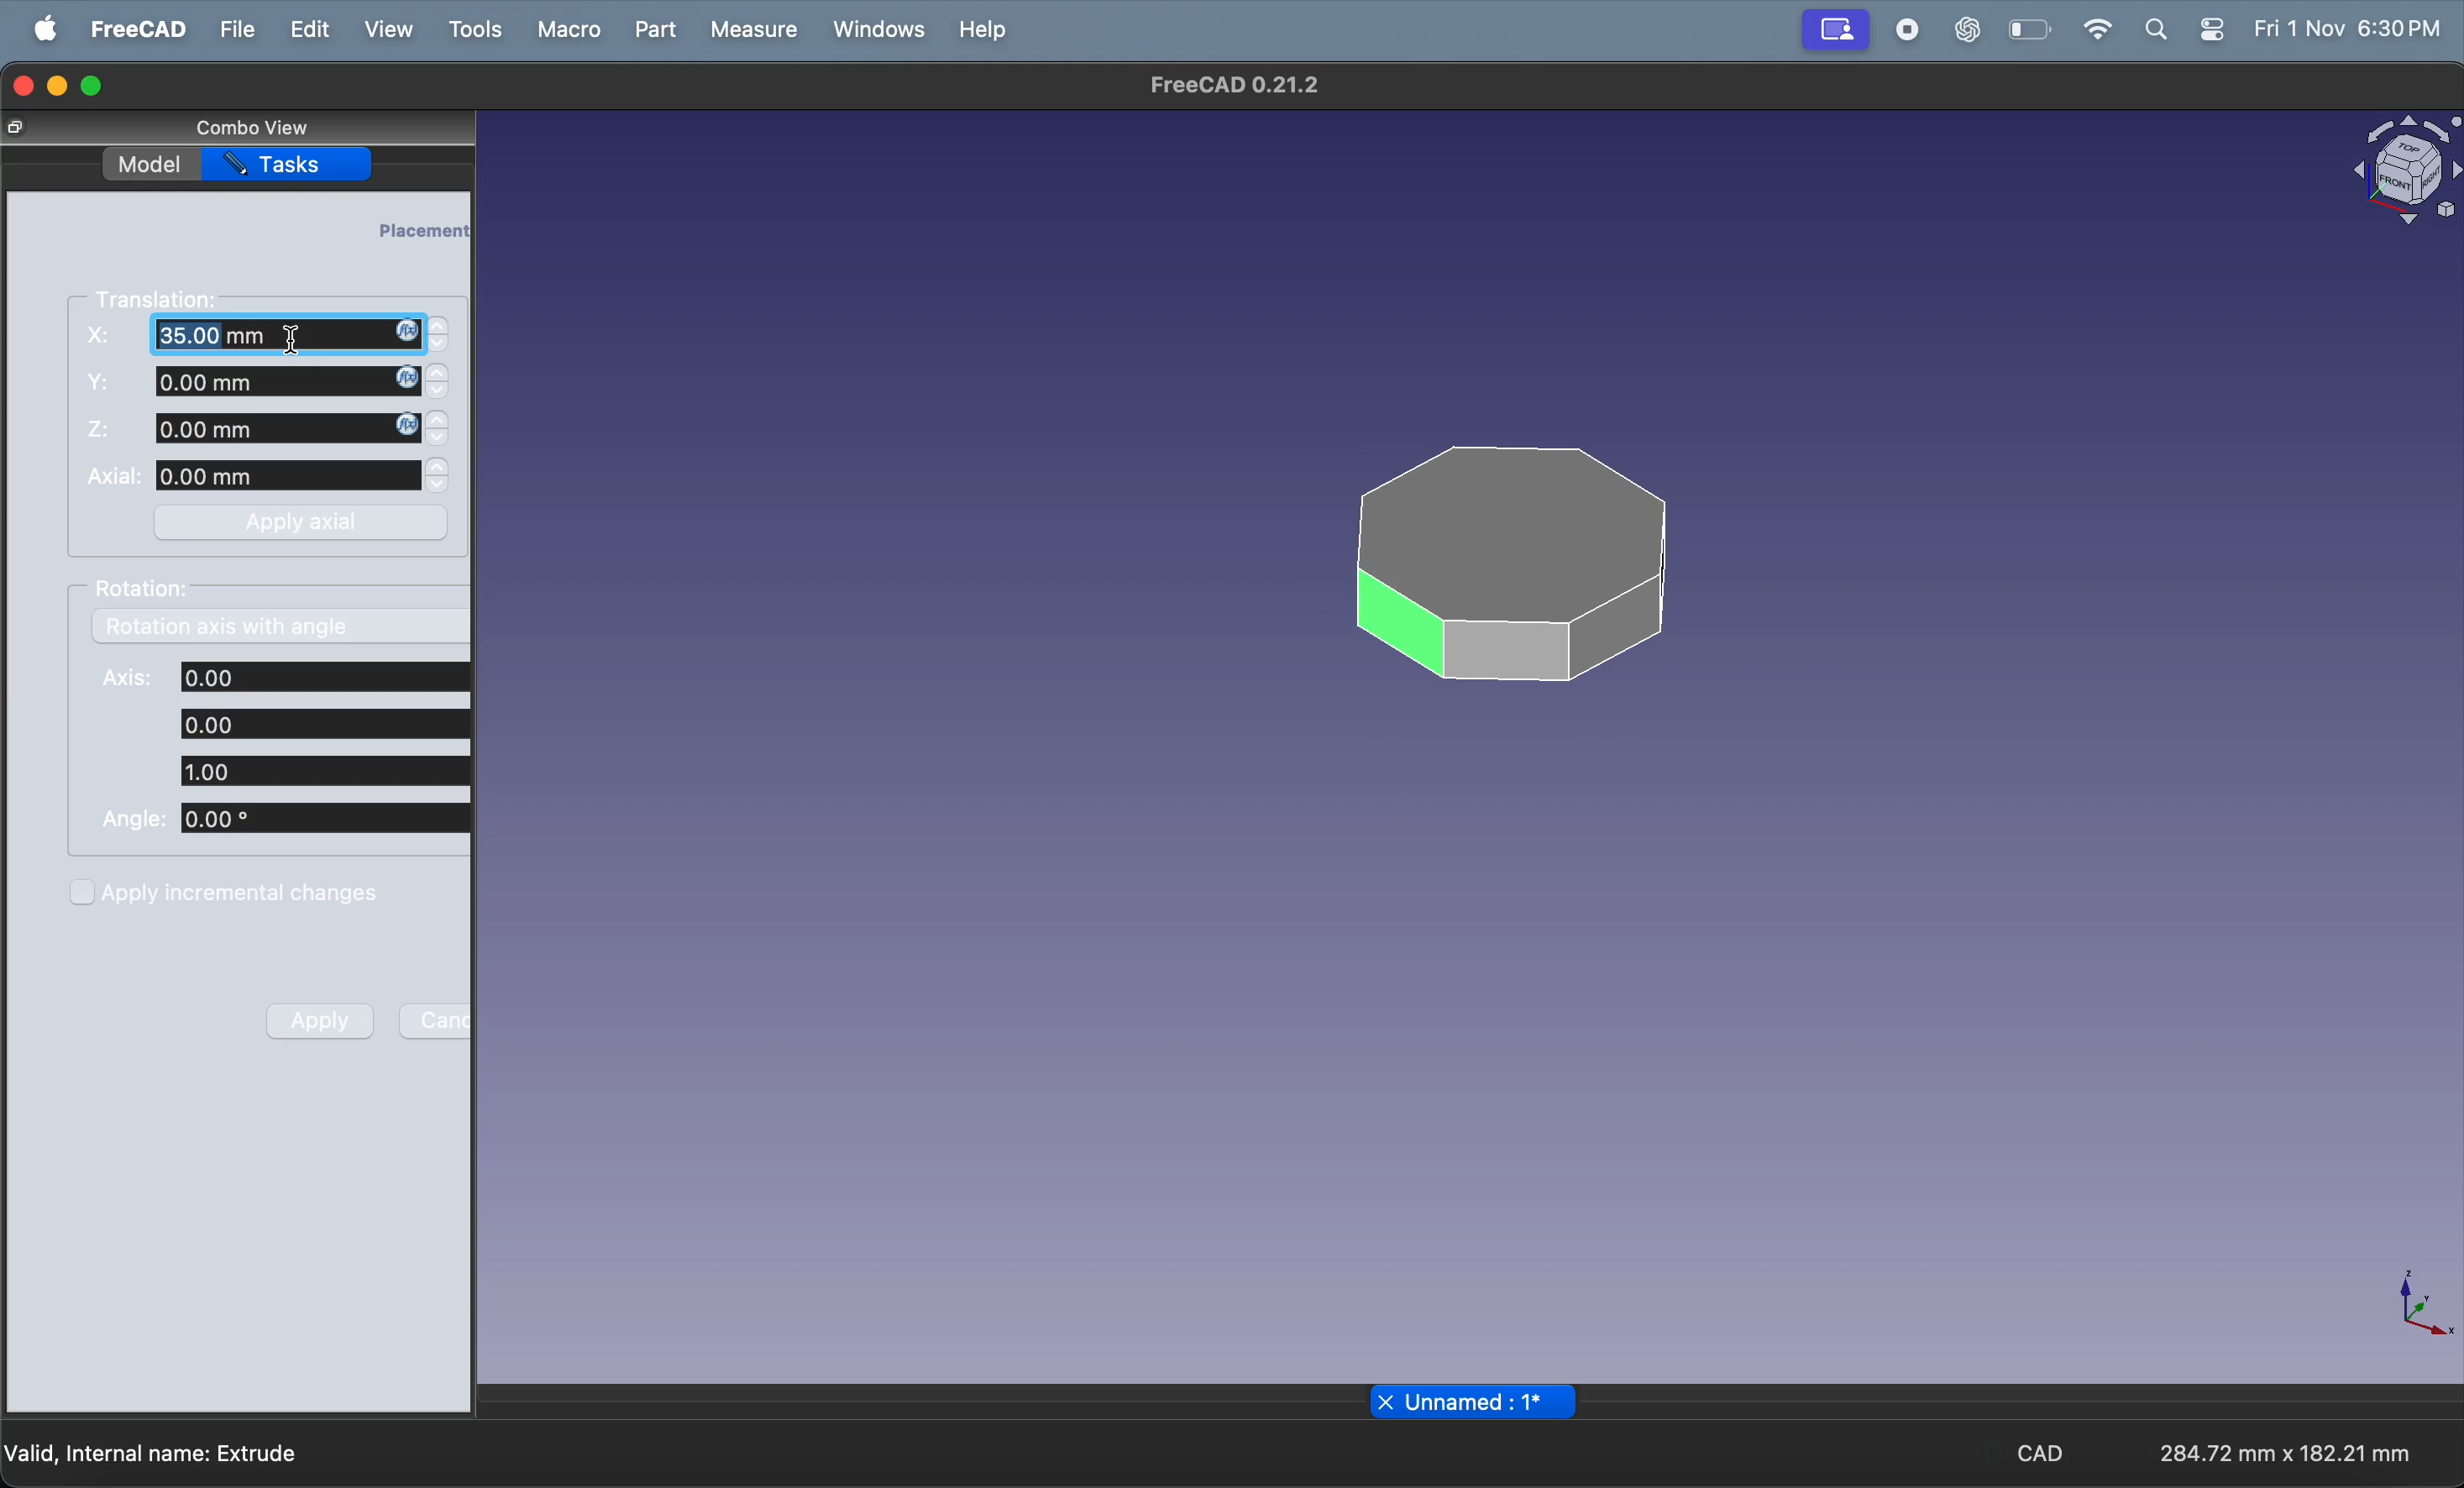 This screenshot has width=2464, height=1488. Describe the element at coordinates (2400, 165) in the screenshot. I see `object view` at that location.